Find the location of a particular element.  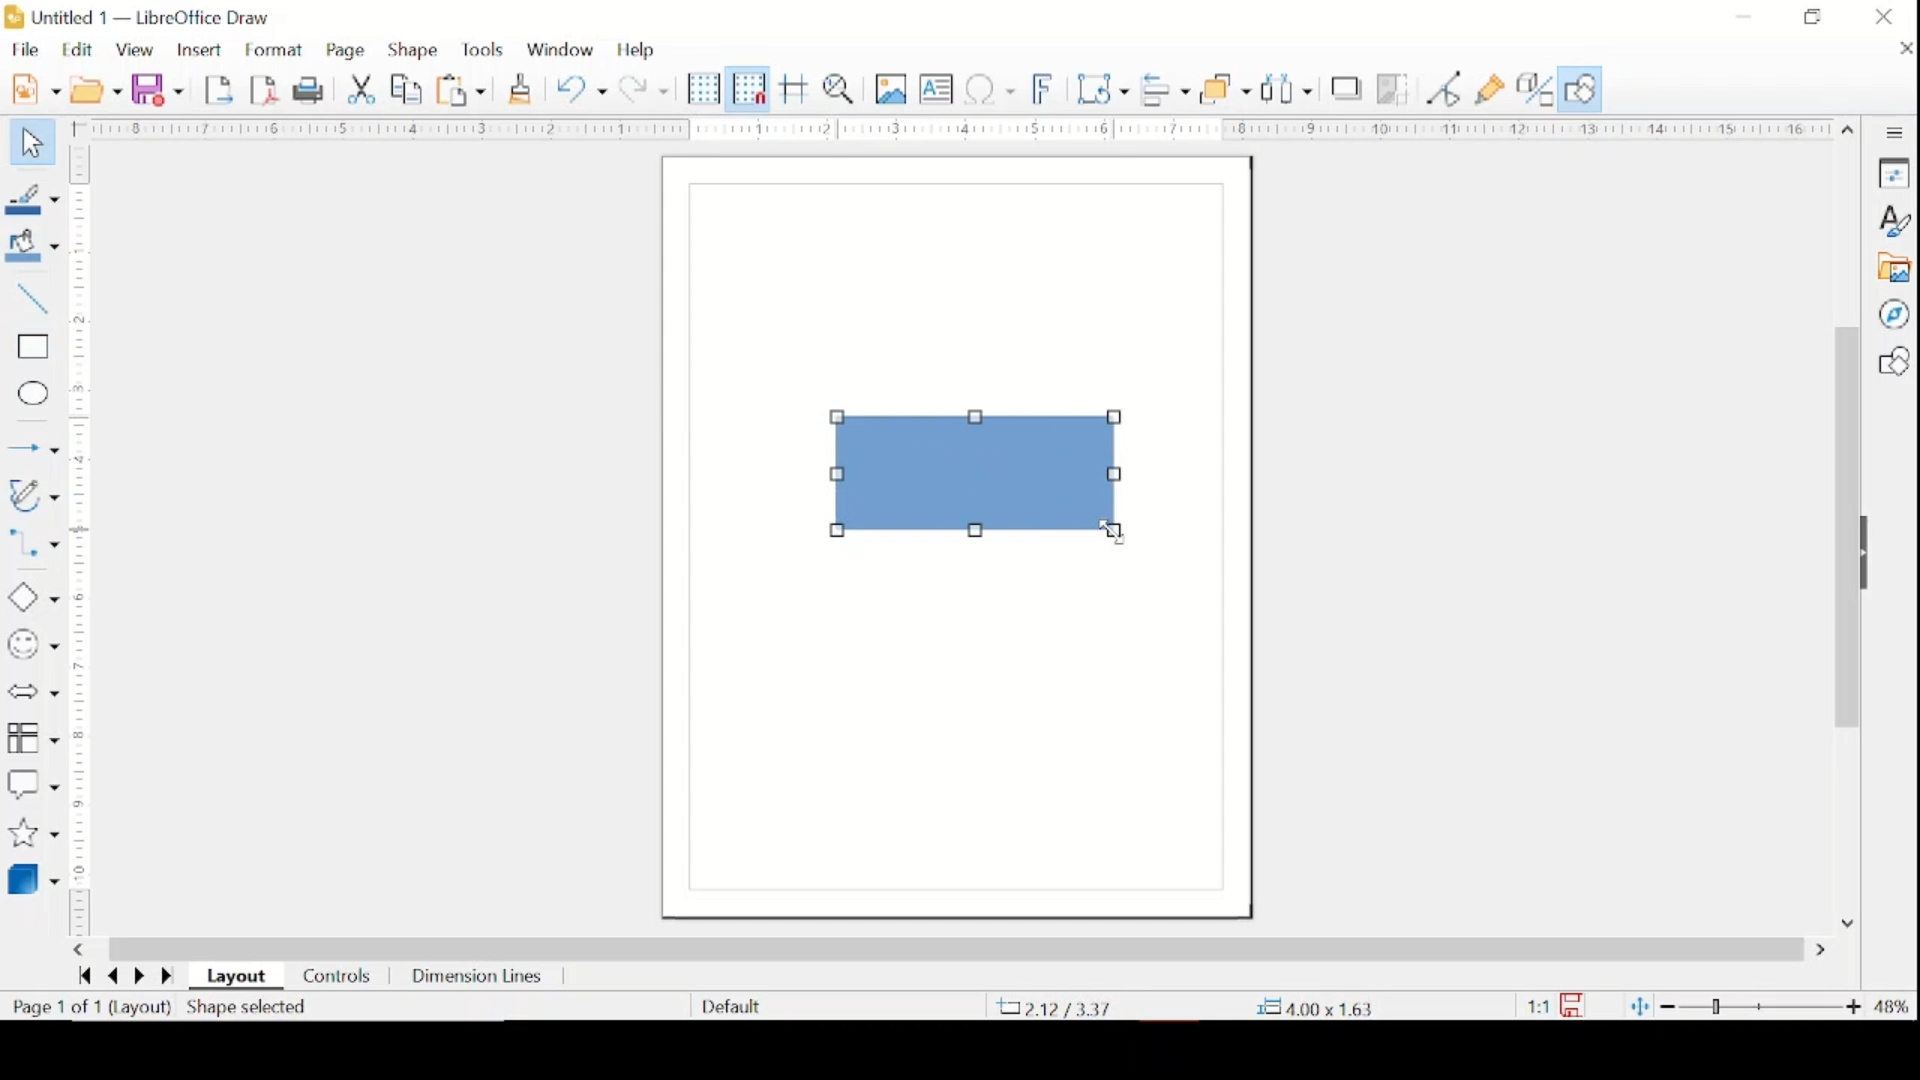

insert line is located at coordinates (30, 300).